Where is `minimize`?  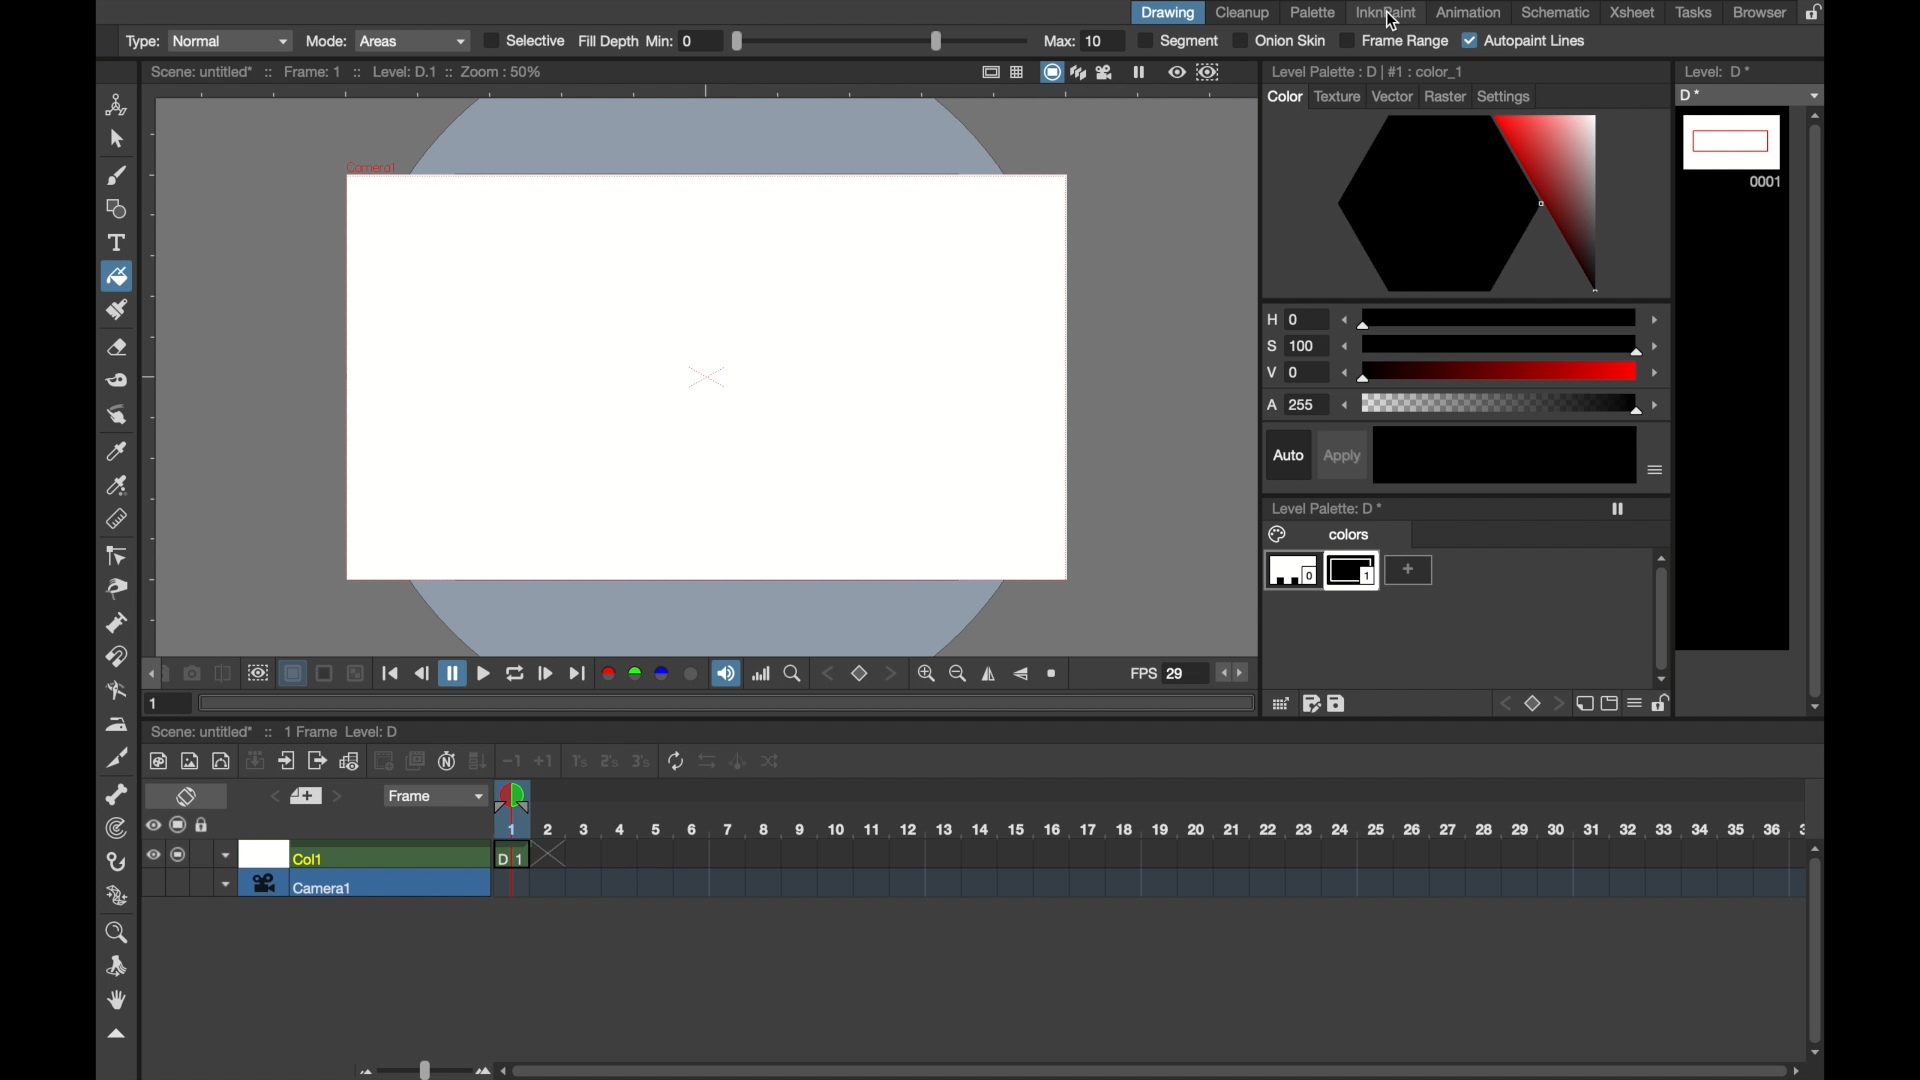 minimize is located at coordinates (358, 674).